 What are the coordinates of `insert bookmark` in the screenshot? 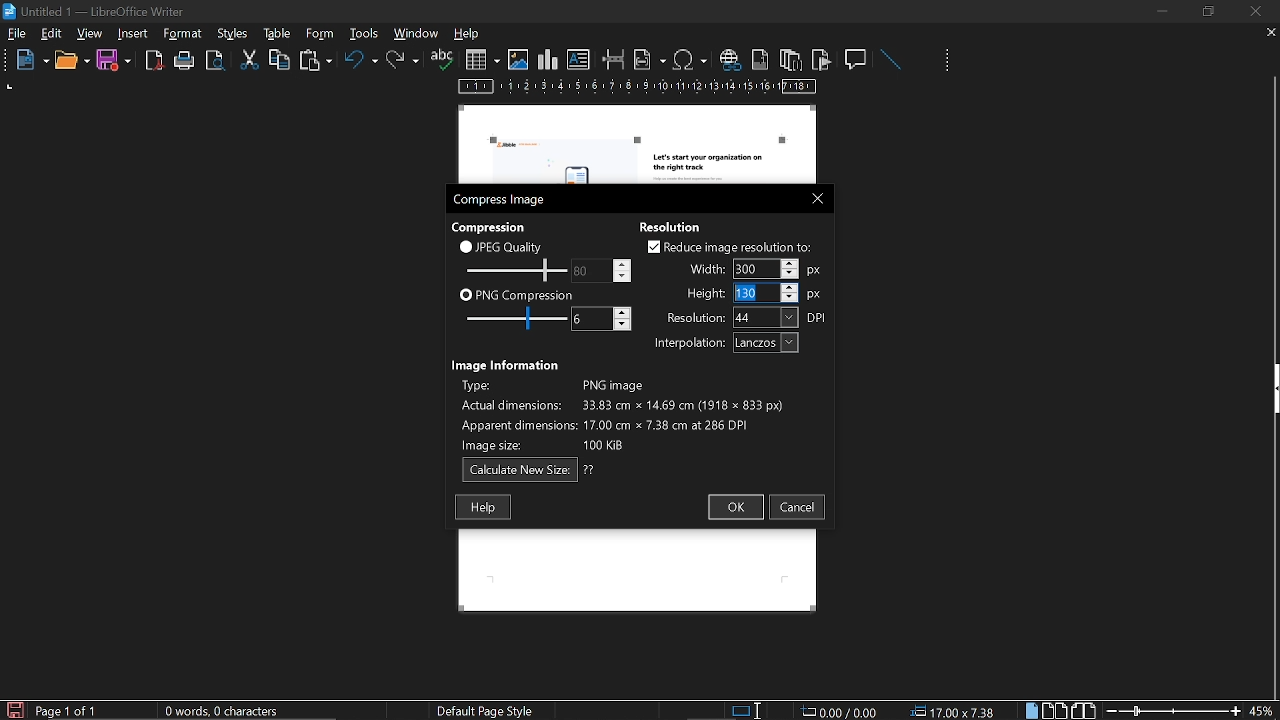 It's located at (822, 60).